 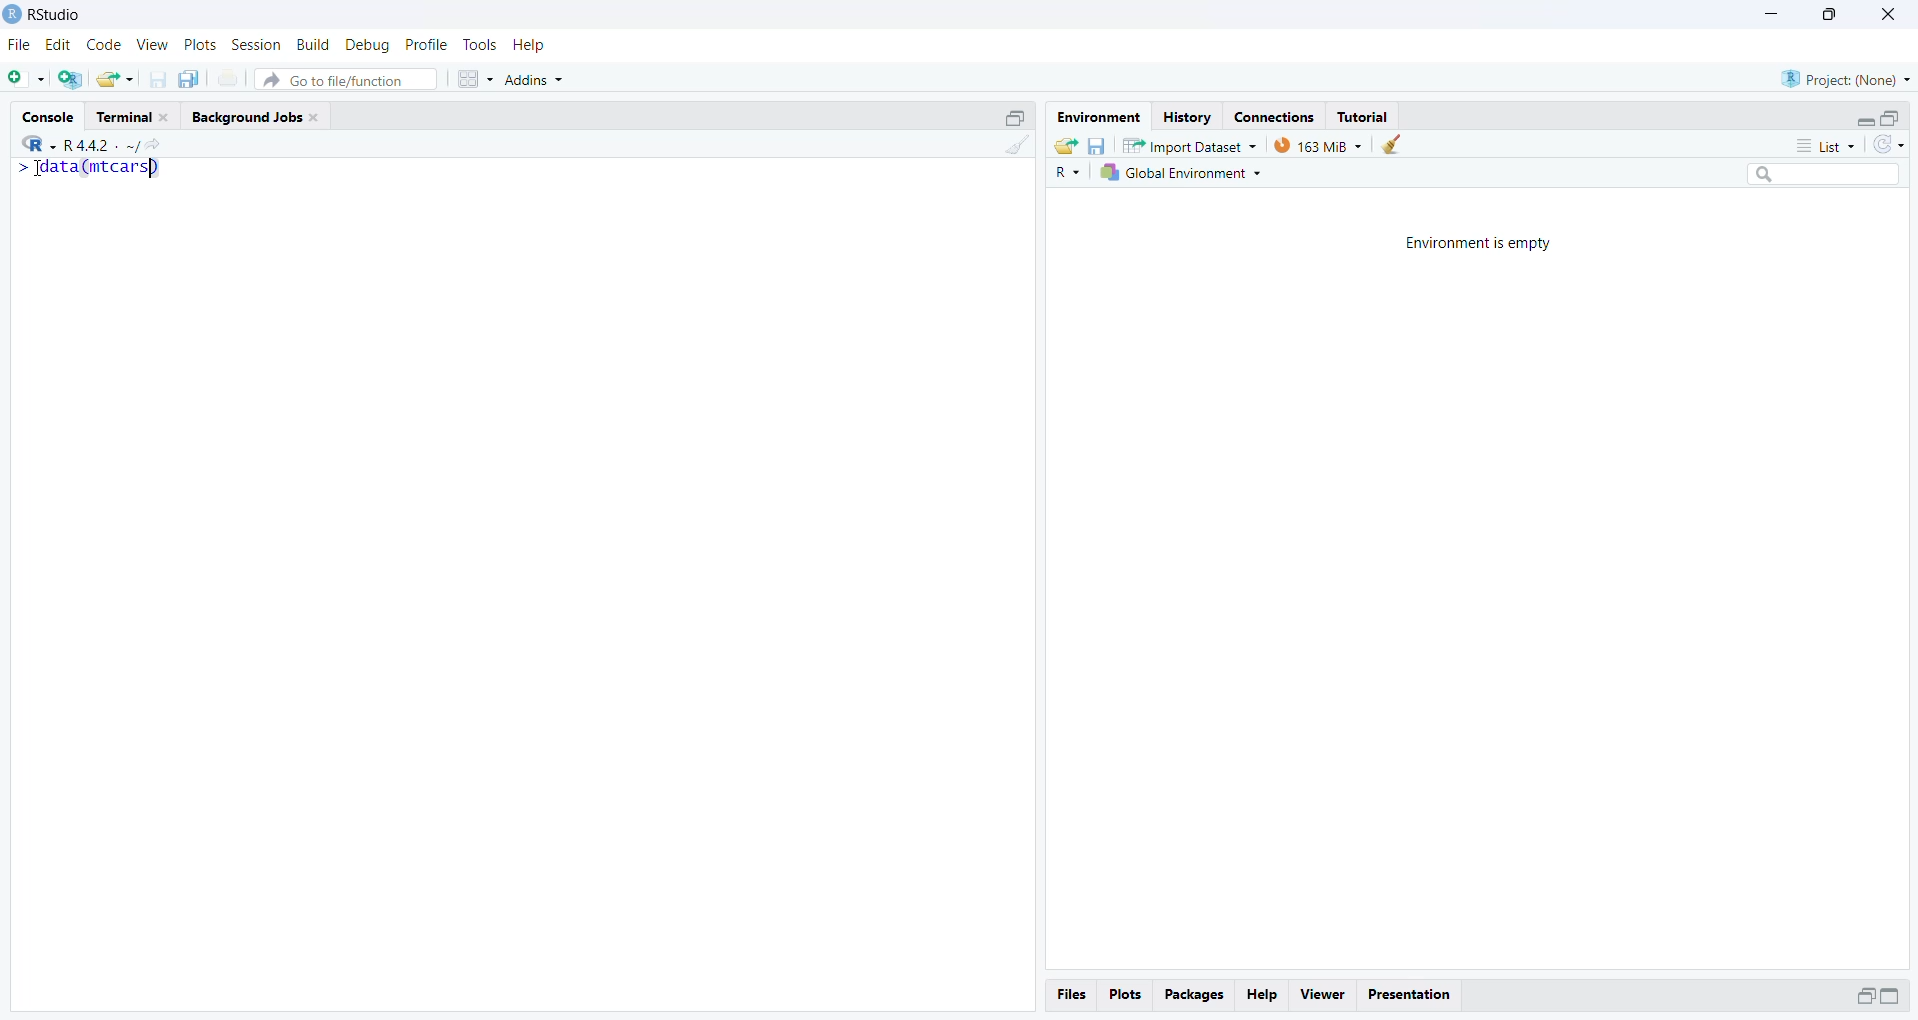 What do you see at coordinates (115, 79) in the screenshot?
I see `share as` at bounding box center [115, 79].